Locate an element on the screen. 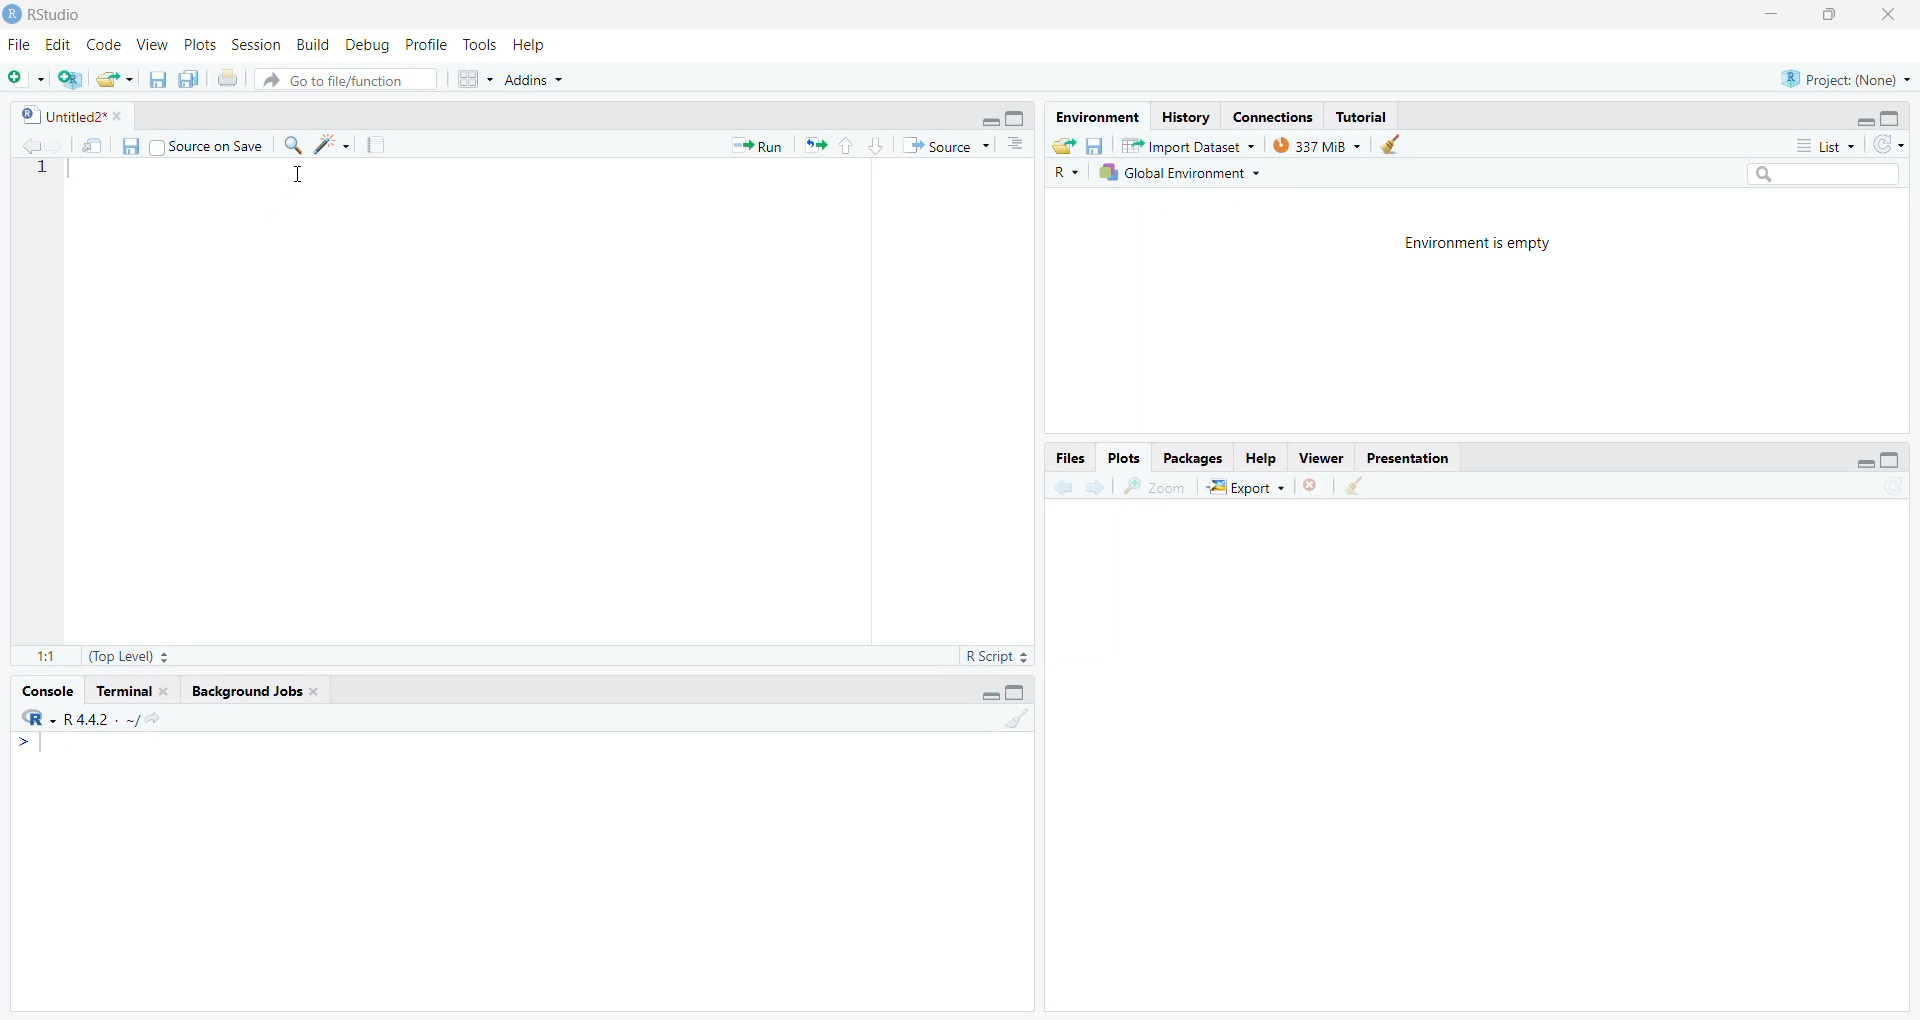 This screenshot has height=1020, width=1920. Files is located at coordinates (1067, 458).